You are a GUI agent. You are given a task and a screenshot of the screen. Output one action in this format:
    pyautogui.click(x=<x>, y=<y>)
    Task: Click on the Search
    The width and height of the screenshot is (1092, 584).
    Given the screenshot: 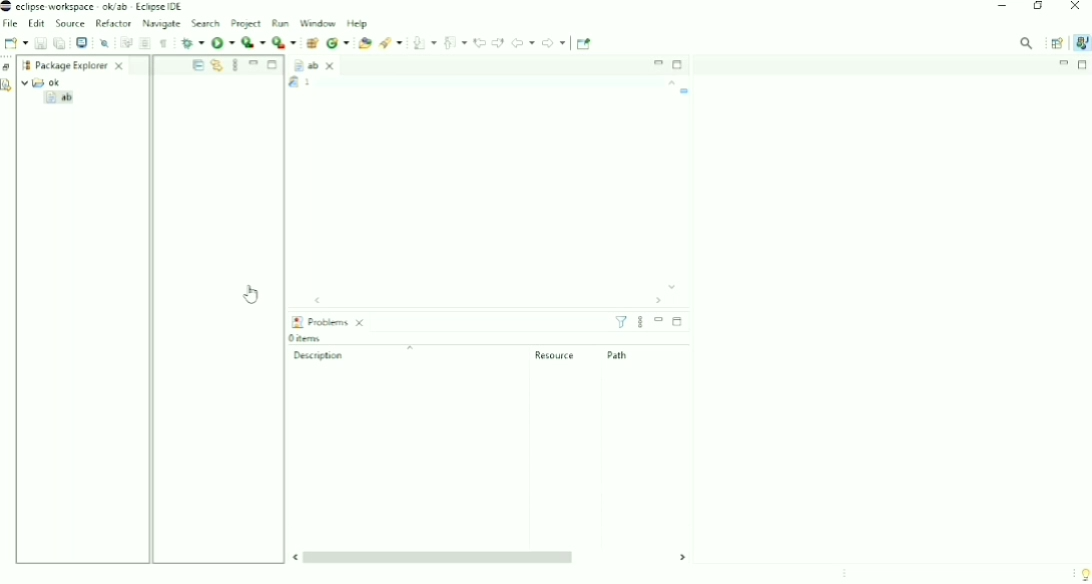 What is the action you would take?
    pyautogui.click(x=206, y=22)
    